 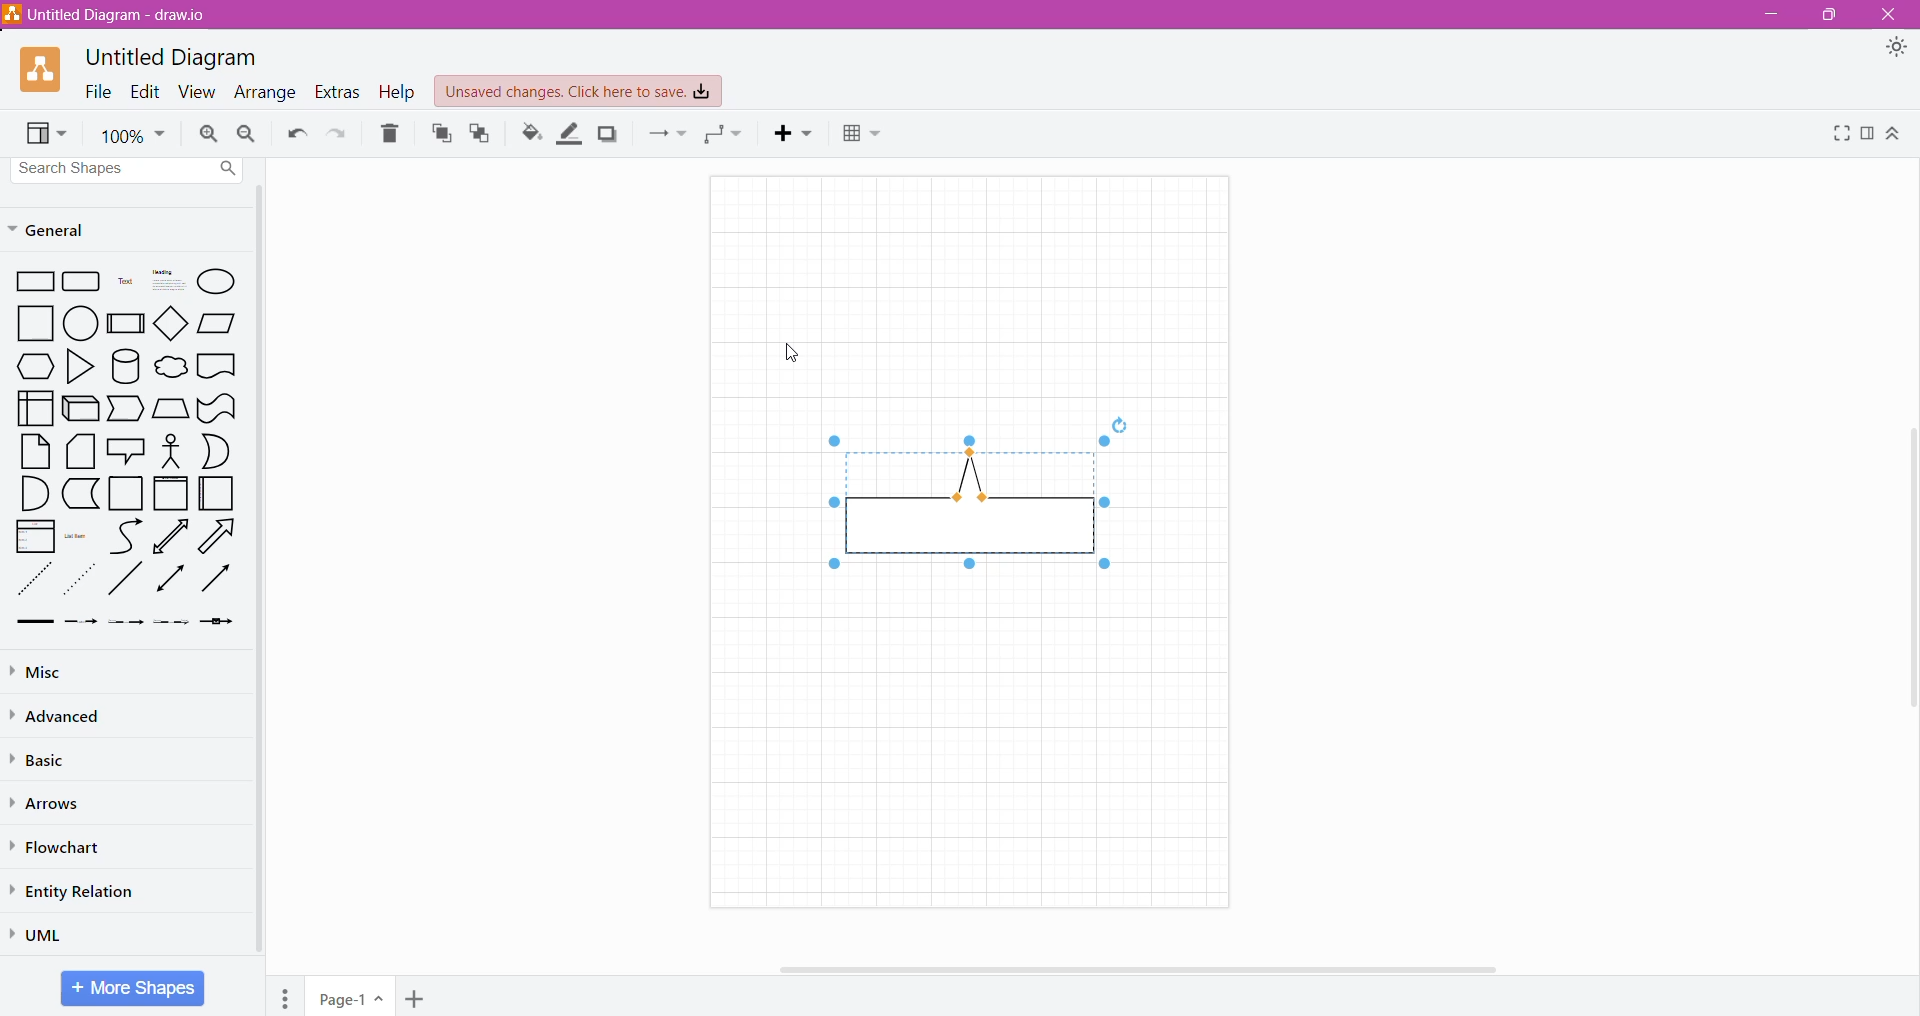 What do you see at coordinates (33, 579) in the screenshot?
I see `Dotted Line ` at bounding box center [33, 579].